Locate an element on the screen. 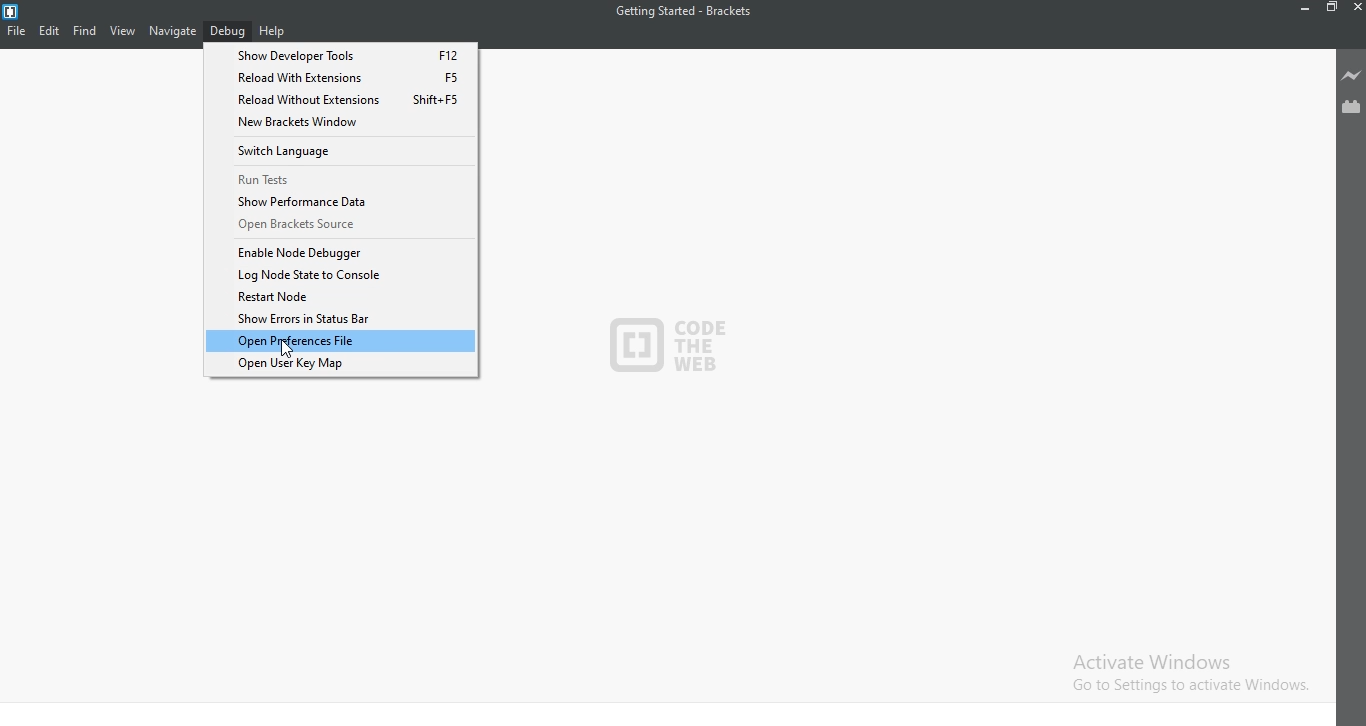  show developer tools is located at coordinates (340, 54).